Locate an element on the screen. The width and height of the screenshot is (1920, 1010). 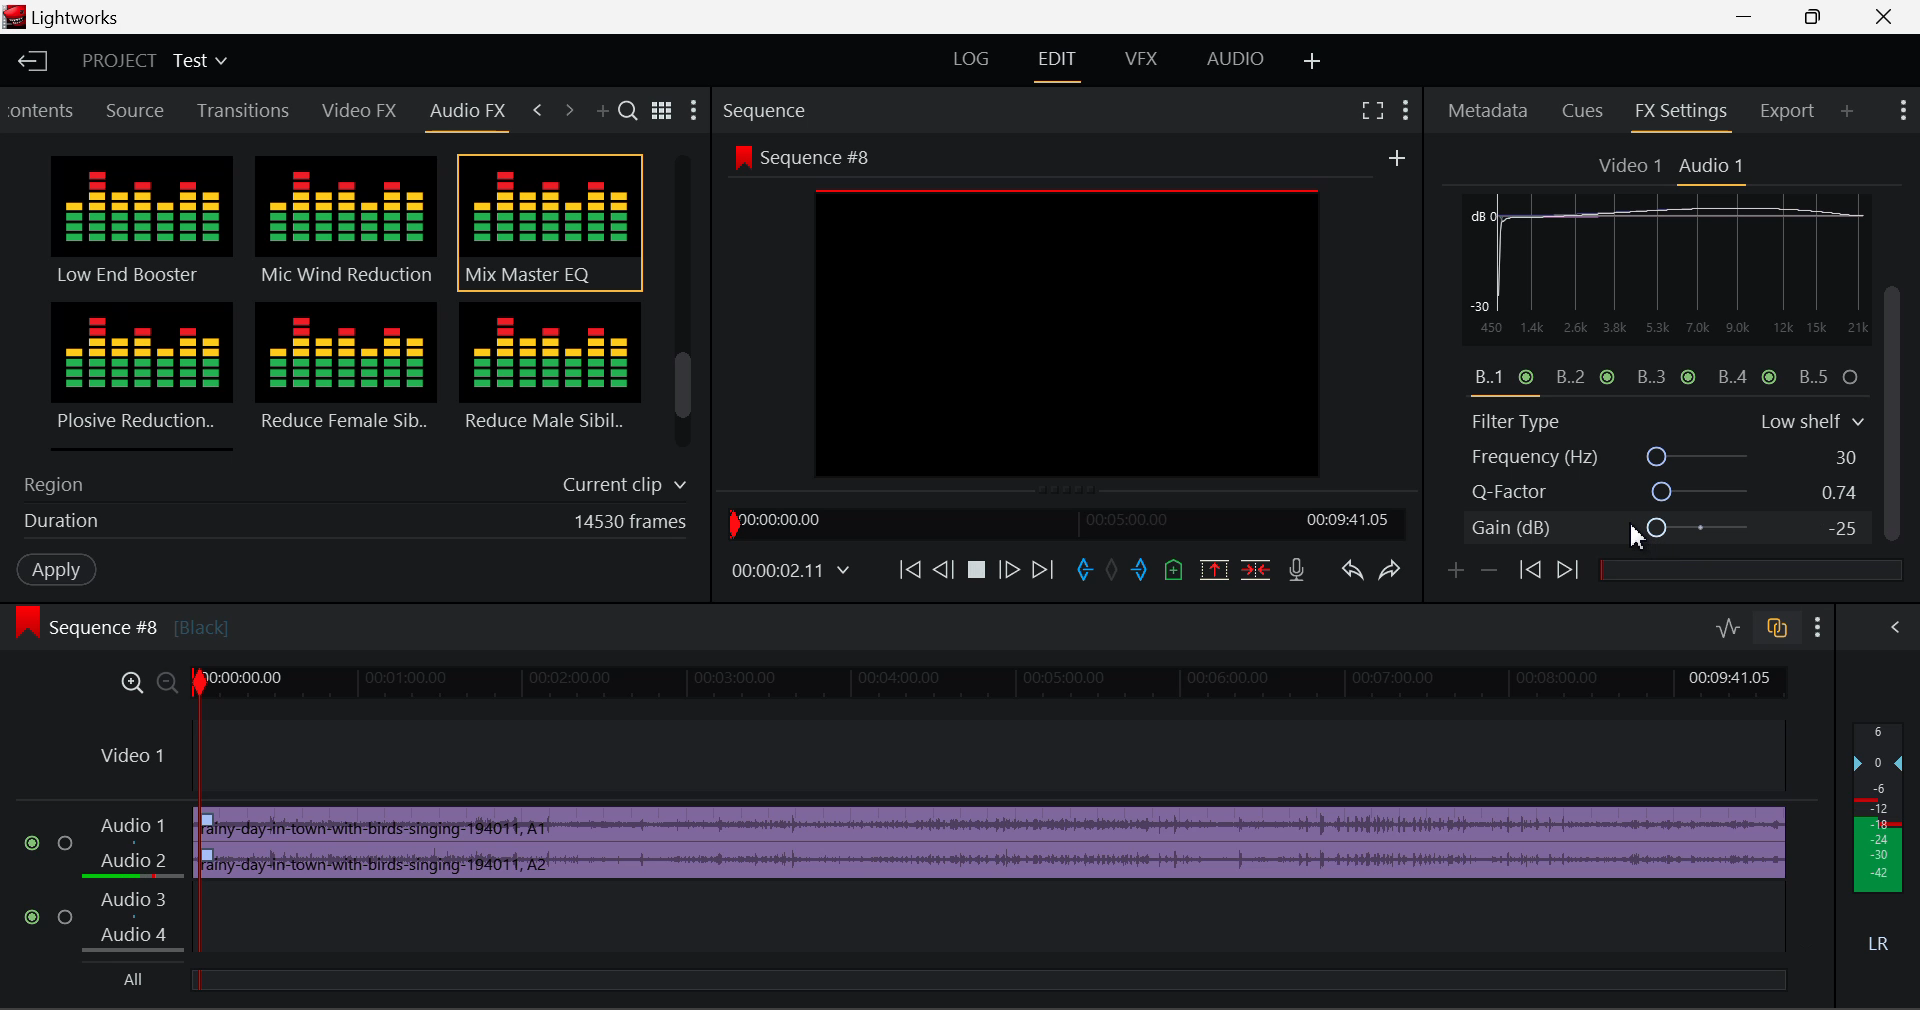
MOUSE_DOWN Cursor Position is located at coordinates (1900, 308).